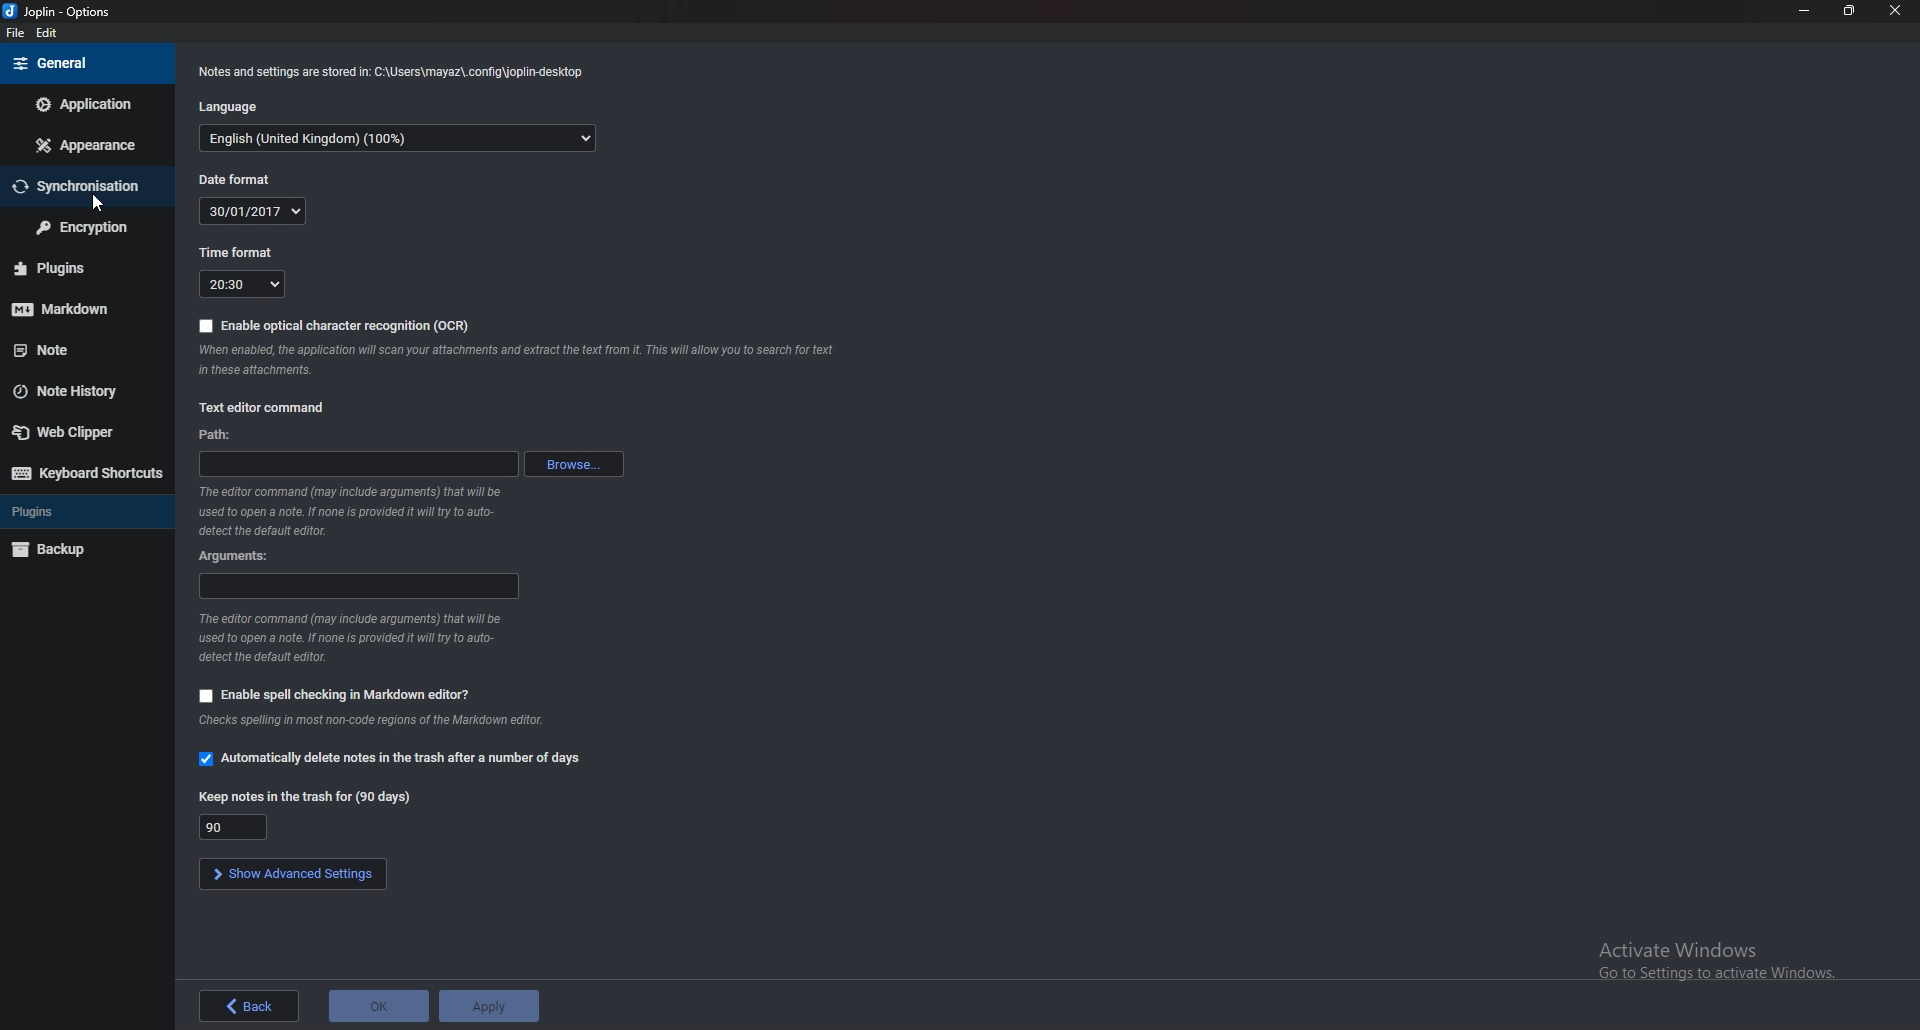  Describe the element at coordinates (359, 586) in the screenshot. I see `argument input` at that location.